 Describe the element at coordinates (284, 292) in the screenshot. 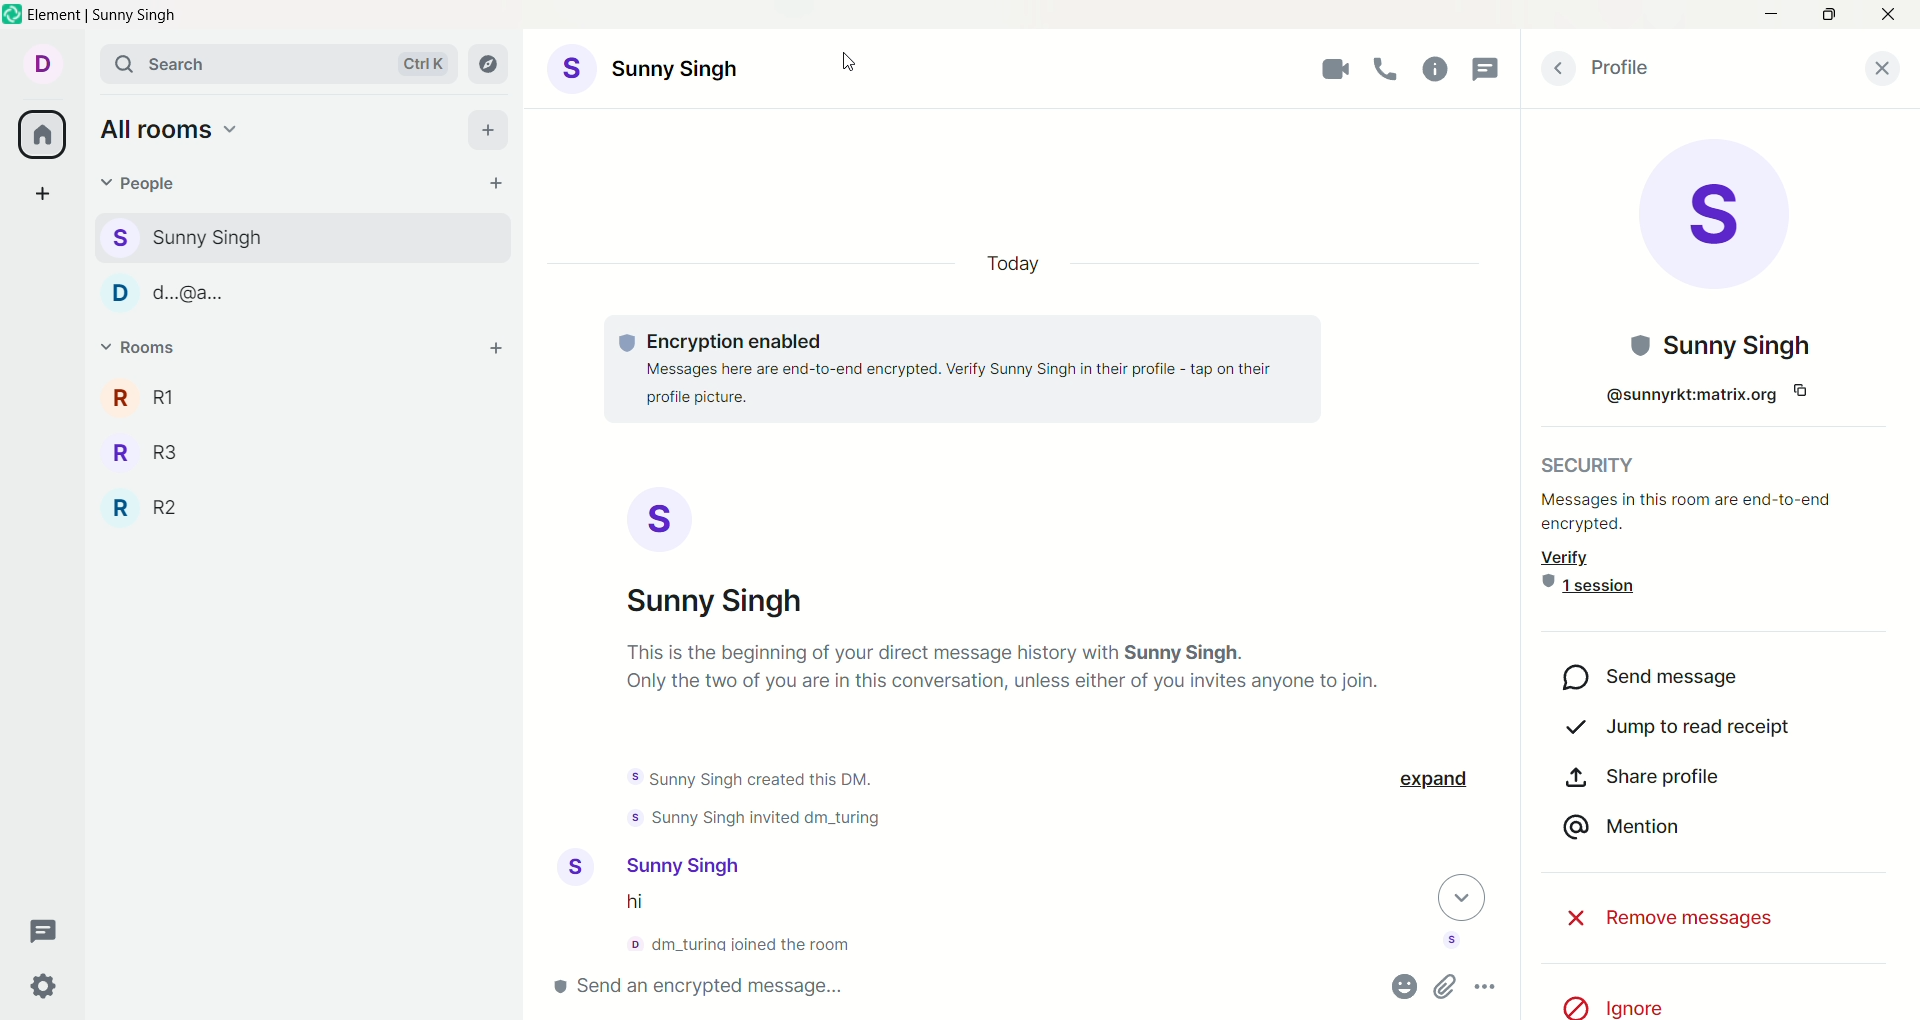

I see `people` at that location.